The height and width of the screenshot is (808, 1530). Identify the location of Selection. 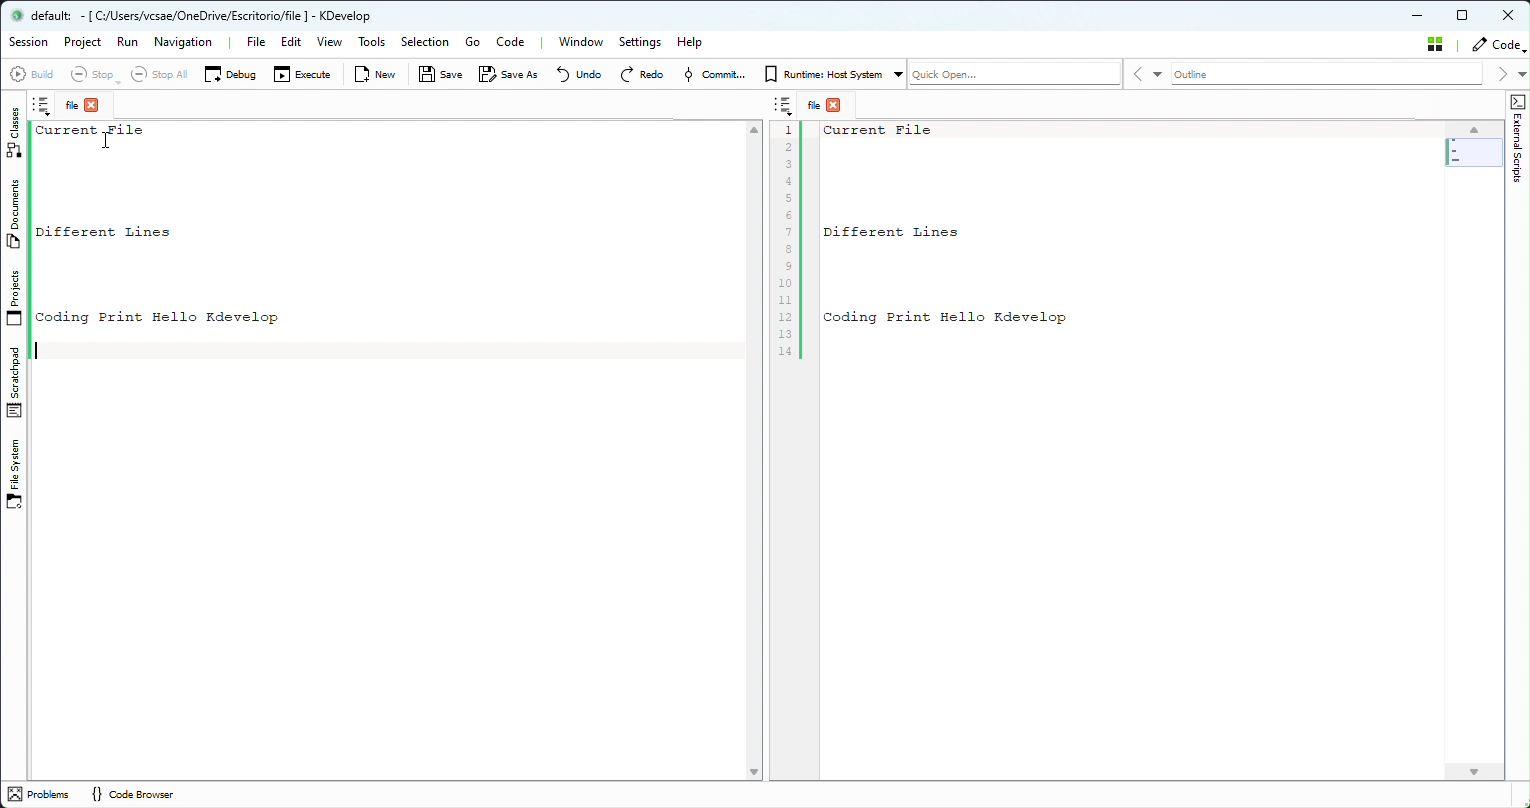
(424, 43).